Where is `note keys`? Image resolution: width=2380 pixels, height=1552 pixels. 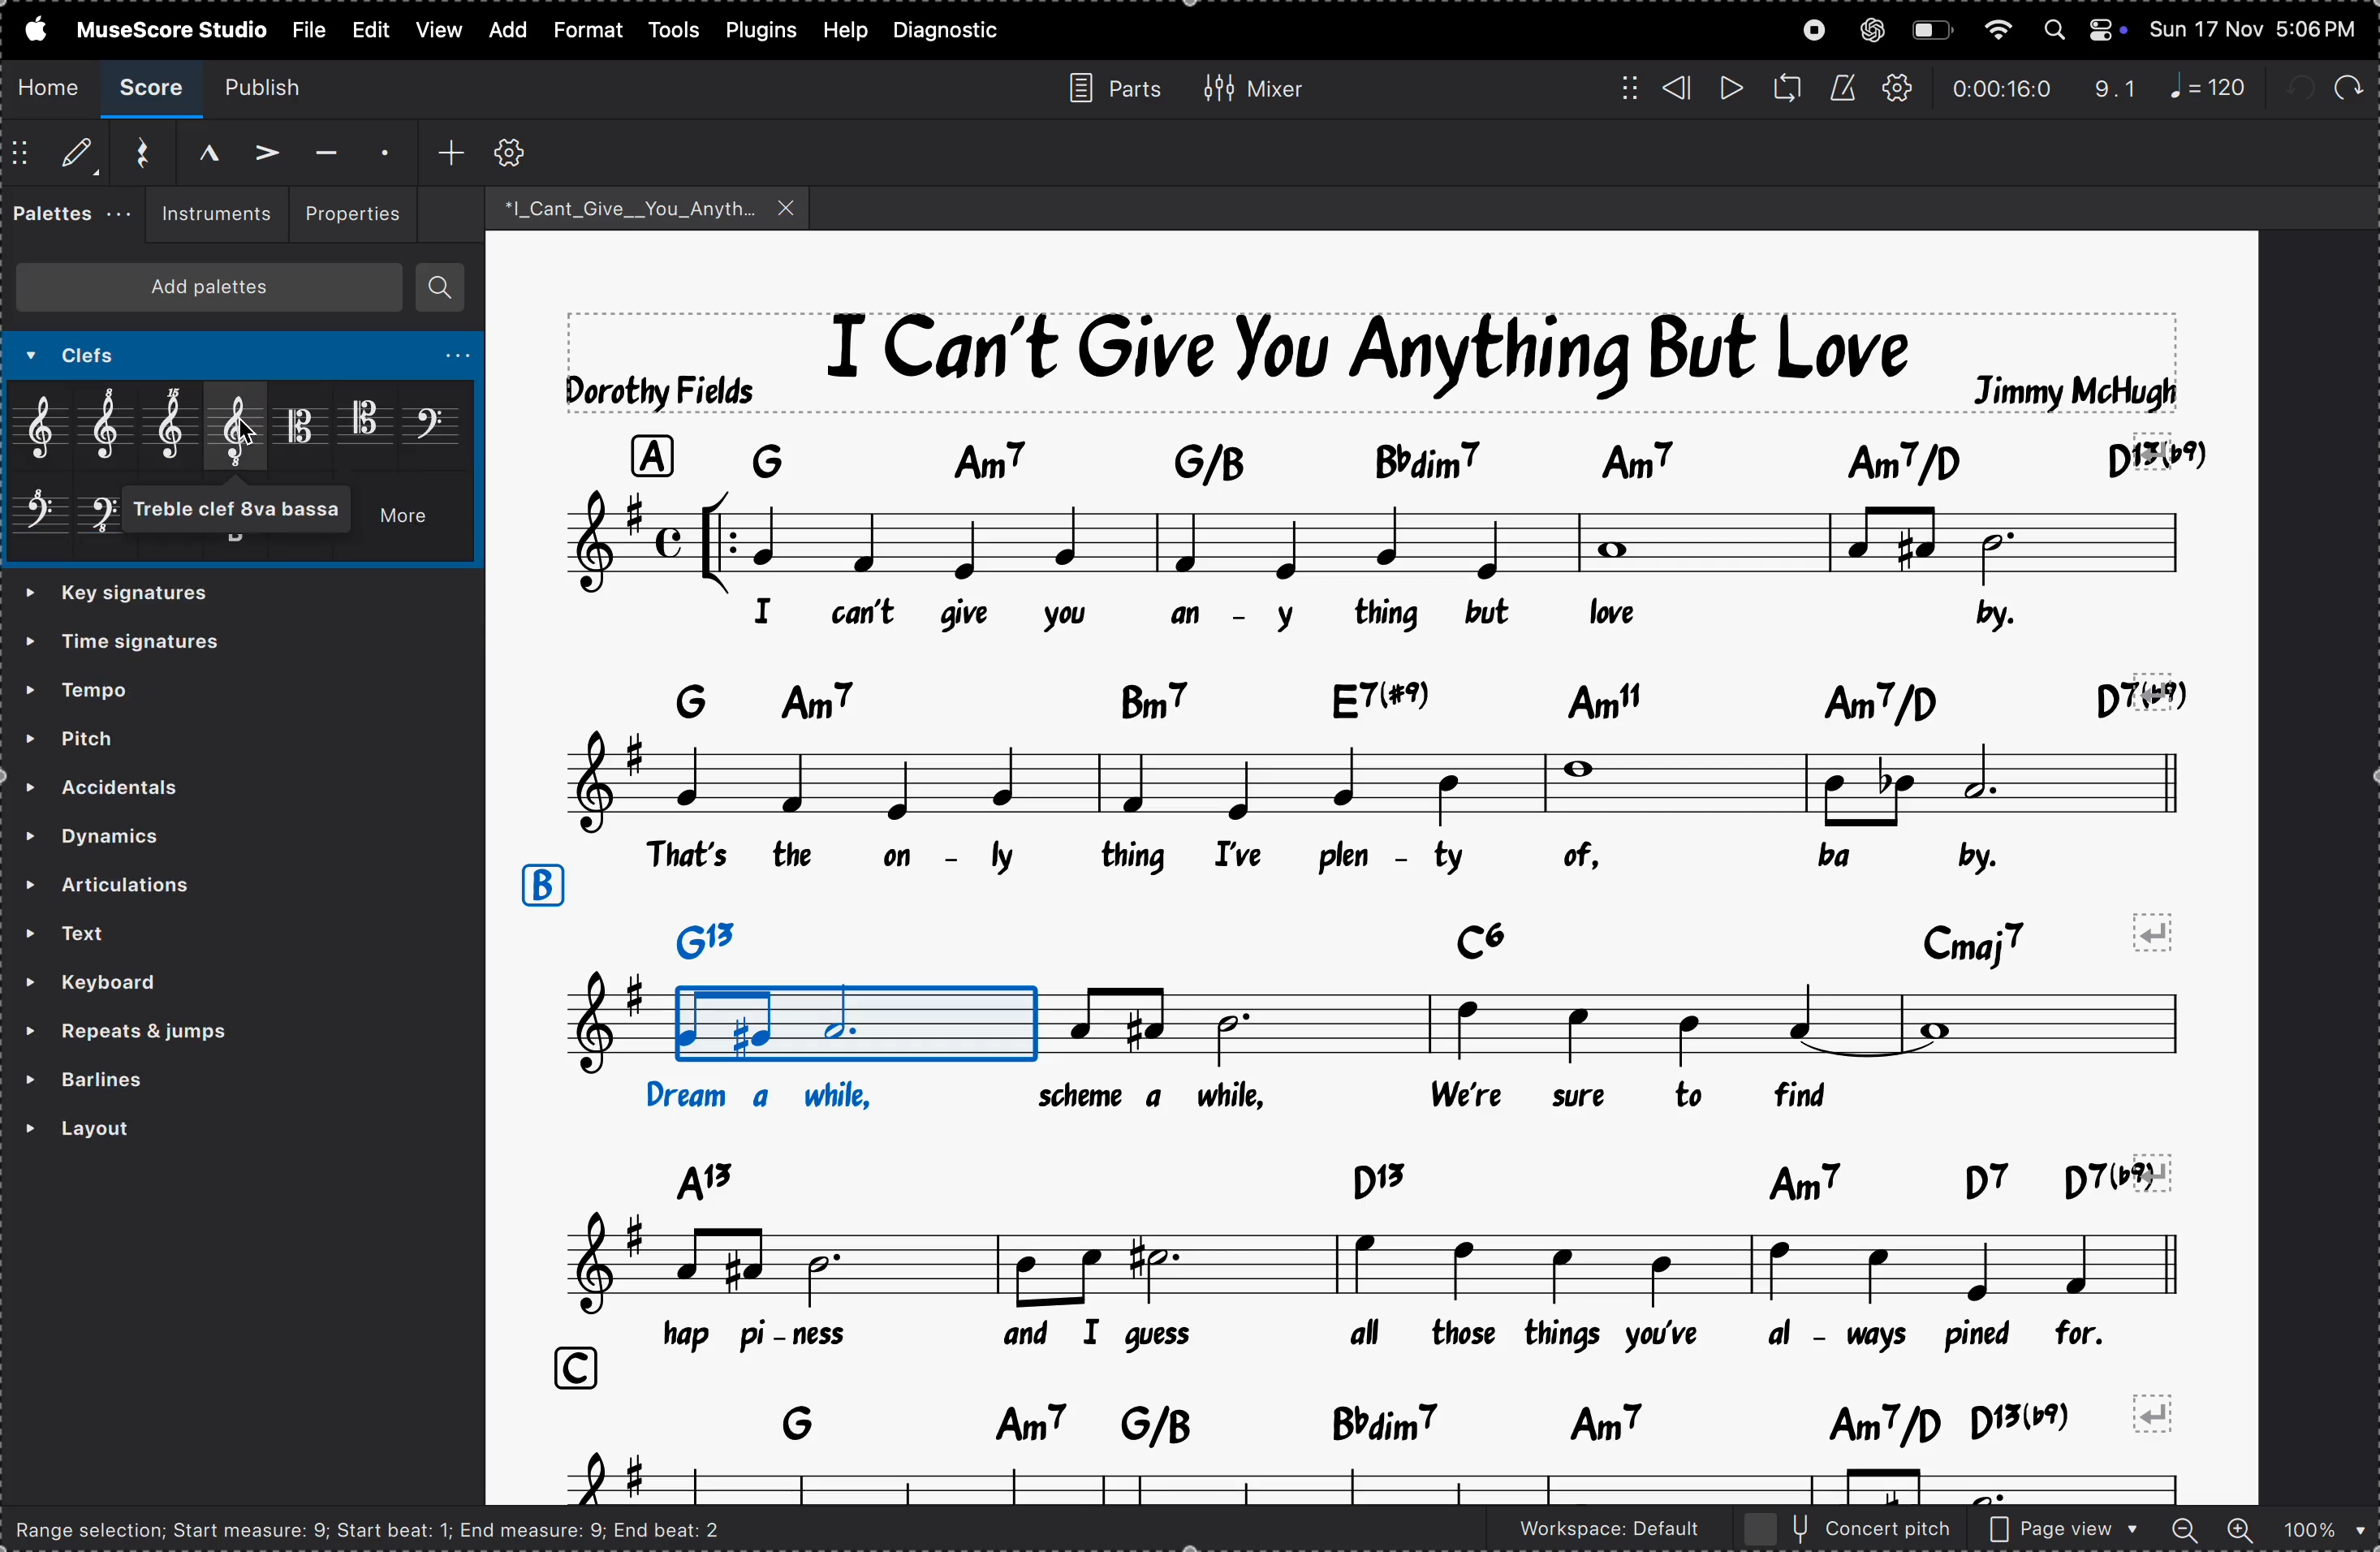
note keys is located at coordinates (1396, 457).